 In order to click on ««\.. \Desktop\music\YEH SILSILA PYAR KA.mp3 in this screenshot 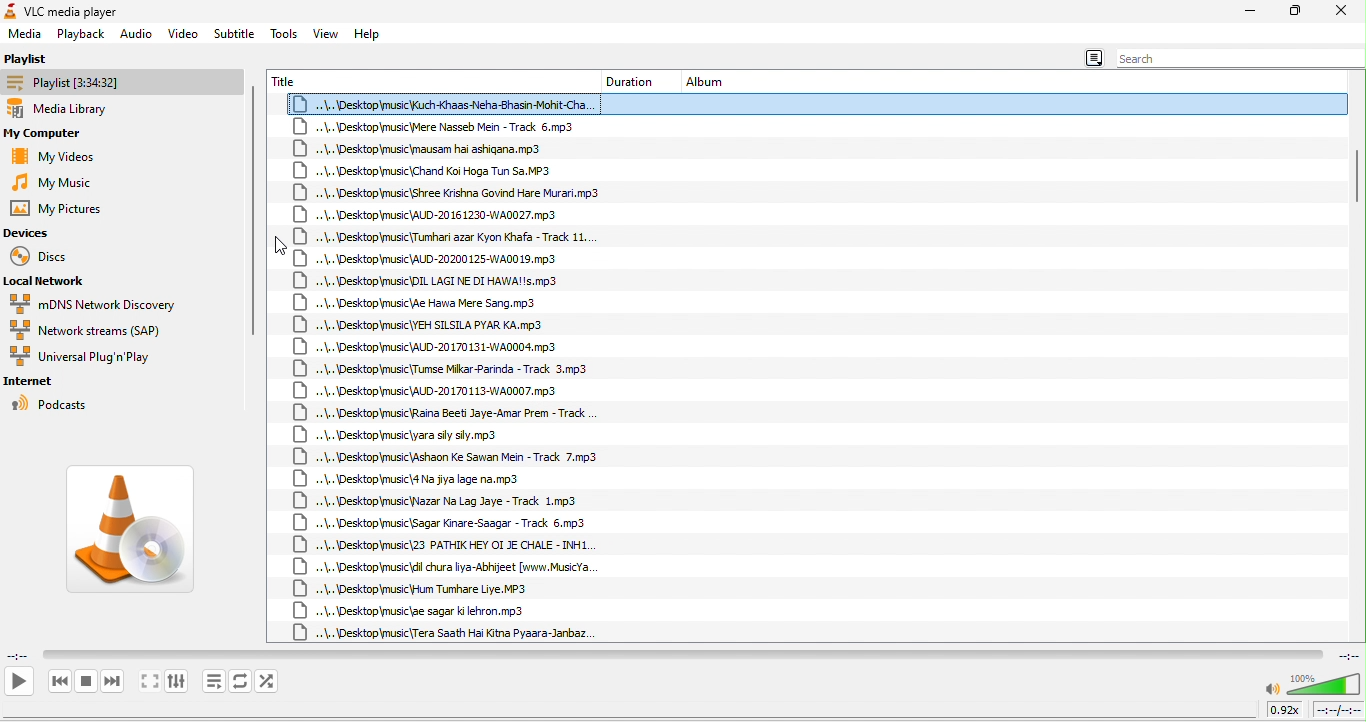, I will do `click(421, 324)`.